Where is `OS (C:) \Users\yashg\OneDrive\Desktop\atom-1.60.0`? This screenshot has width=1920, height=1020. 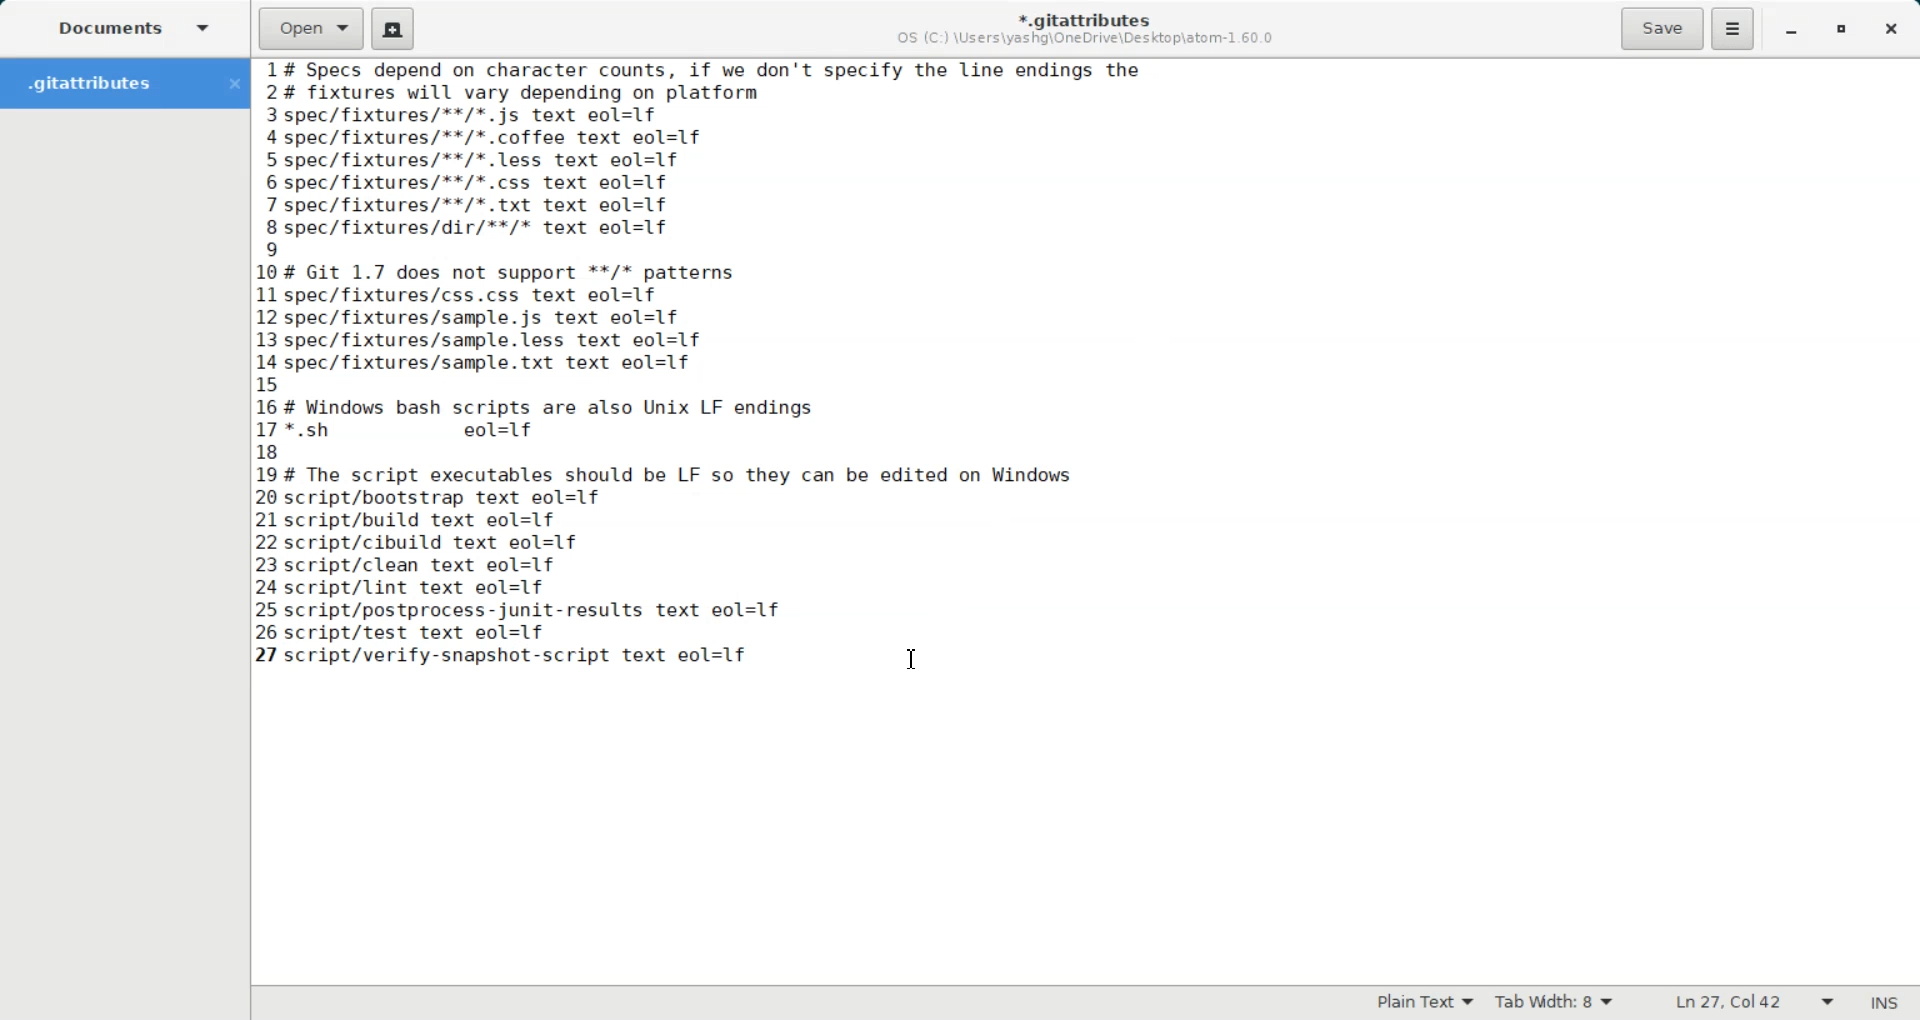
OS (C:) \Users\yashg\OneDrive\Desktop\atom-1.60.0 is located at coordinates (1089, 39).